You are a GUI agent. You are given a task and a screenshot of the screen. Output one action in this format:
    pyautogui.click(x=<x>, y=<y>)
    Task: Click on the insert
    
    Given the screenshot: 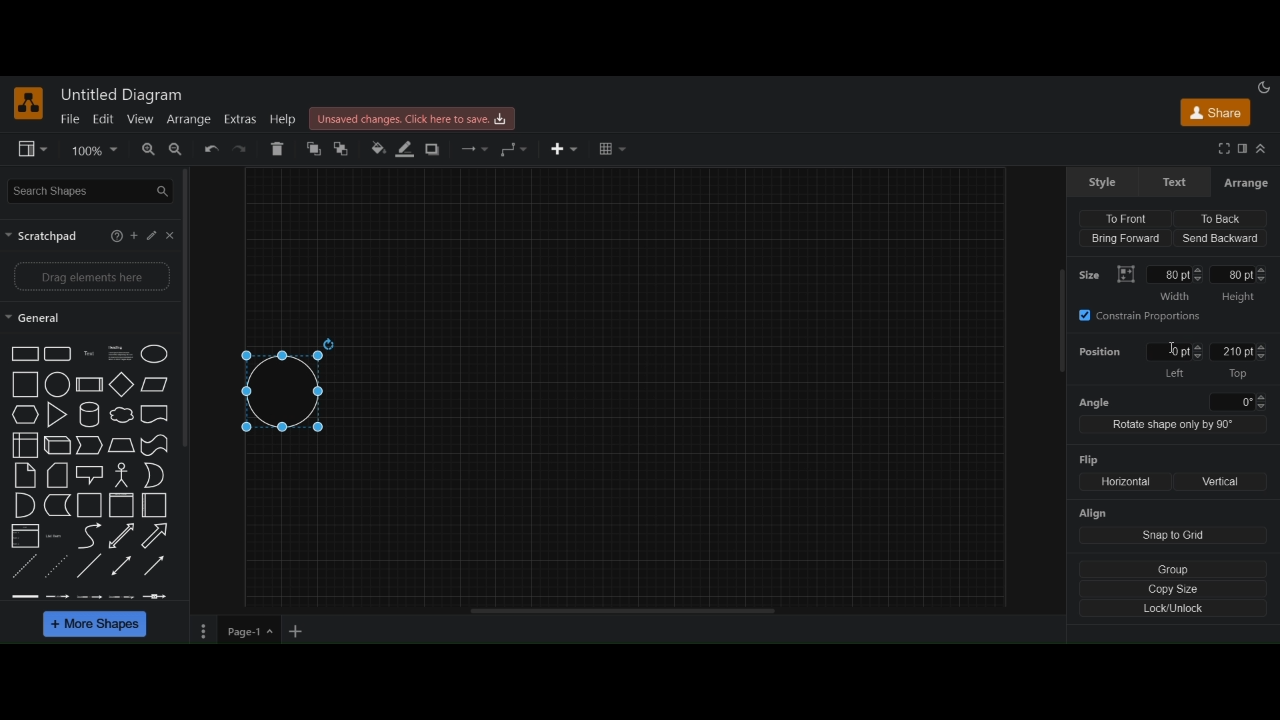 What is the action you would take?
    pyautogui.click(x=567, y=149)
    